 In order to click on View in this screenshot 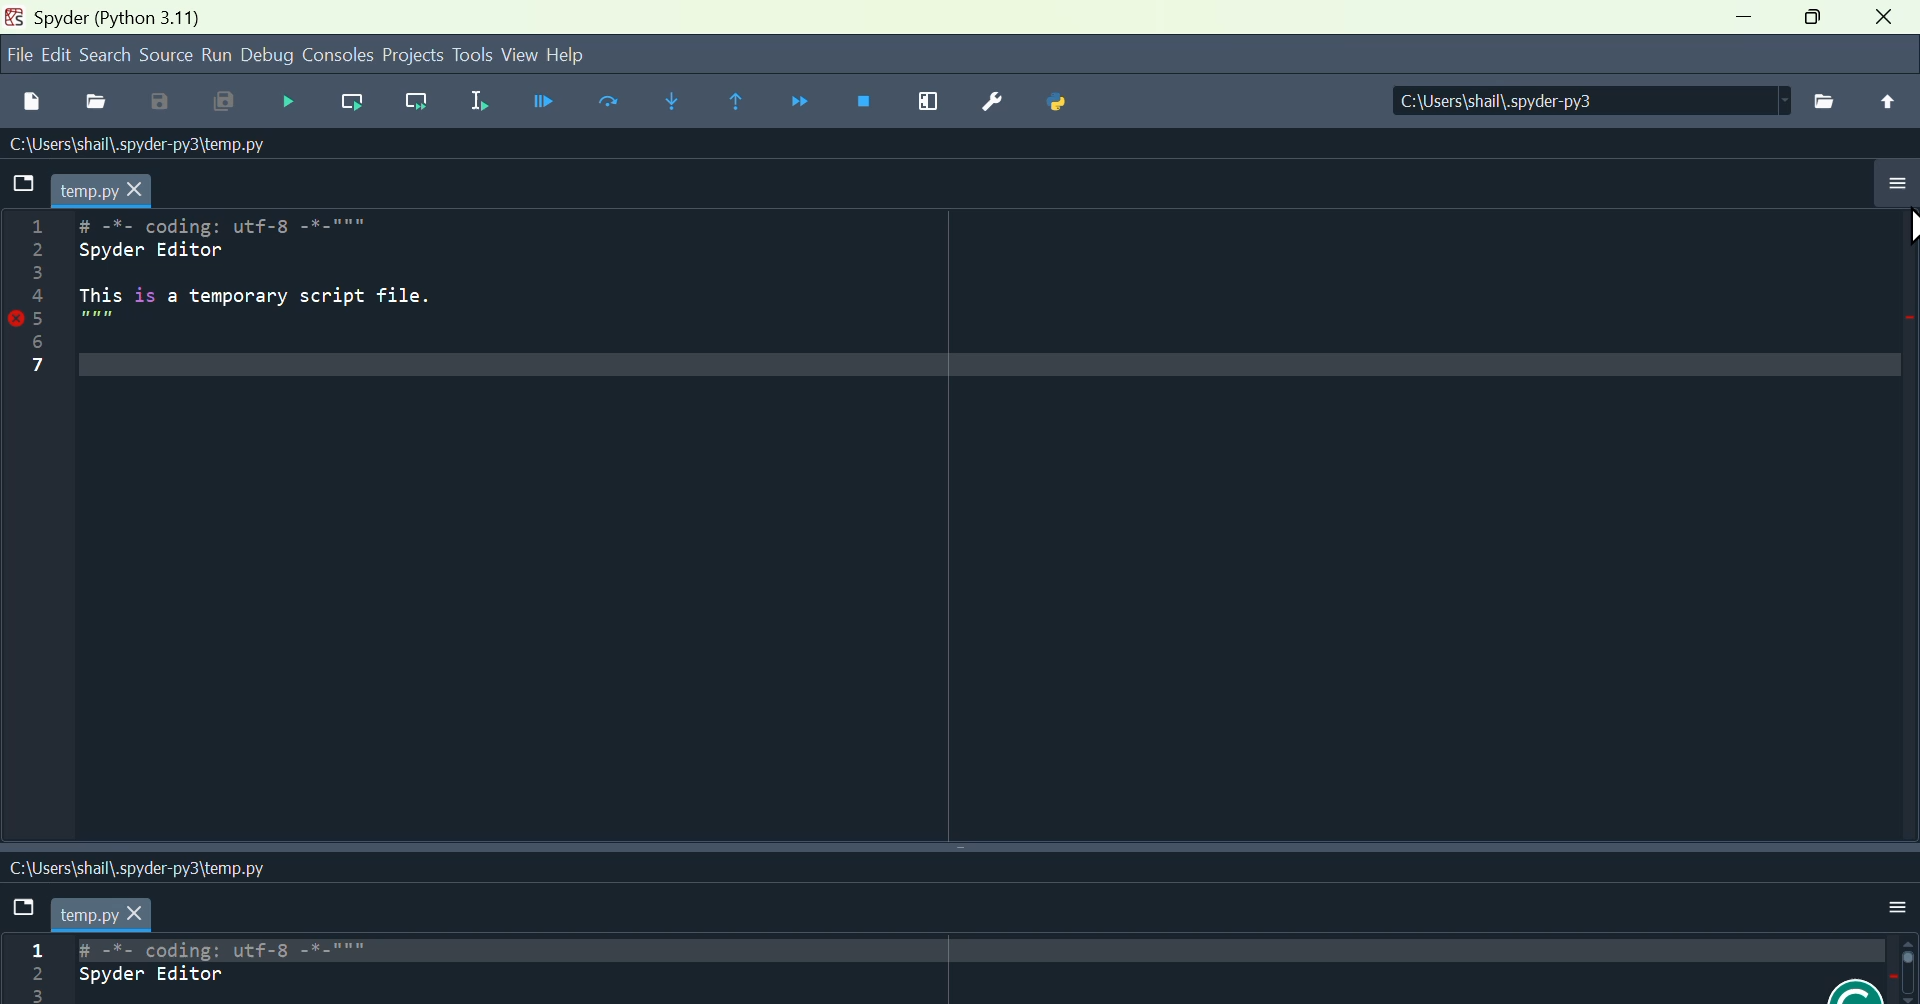, I will do `click(517, 56)`.